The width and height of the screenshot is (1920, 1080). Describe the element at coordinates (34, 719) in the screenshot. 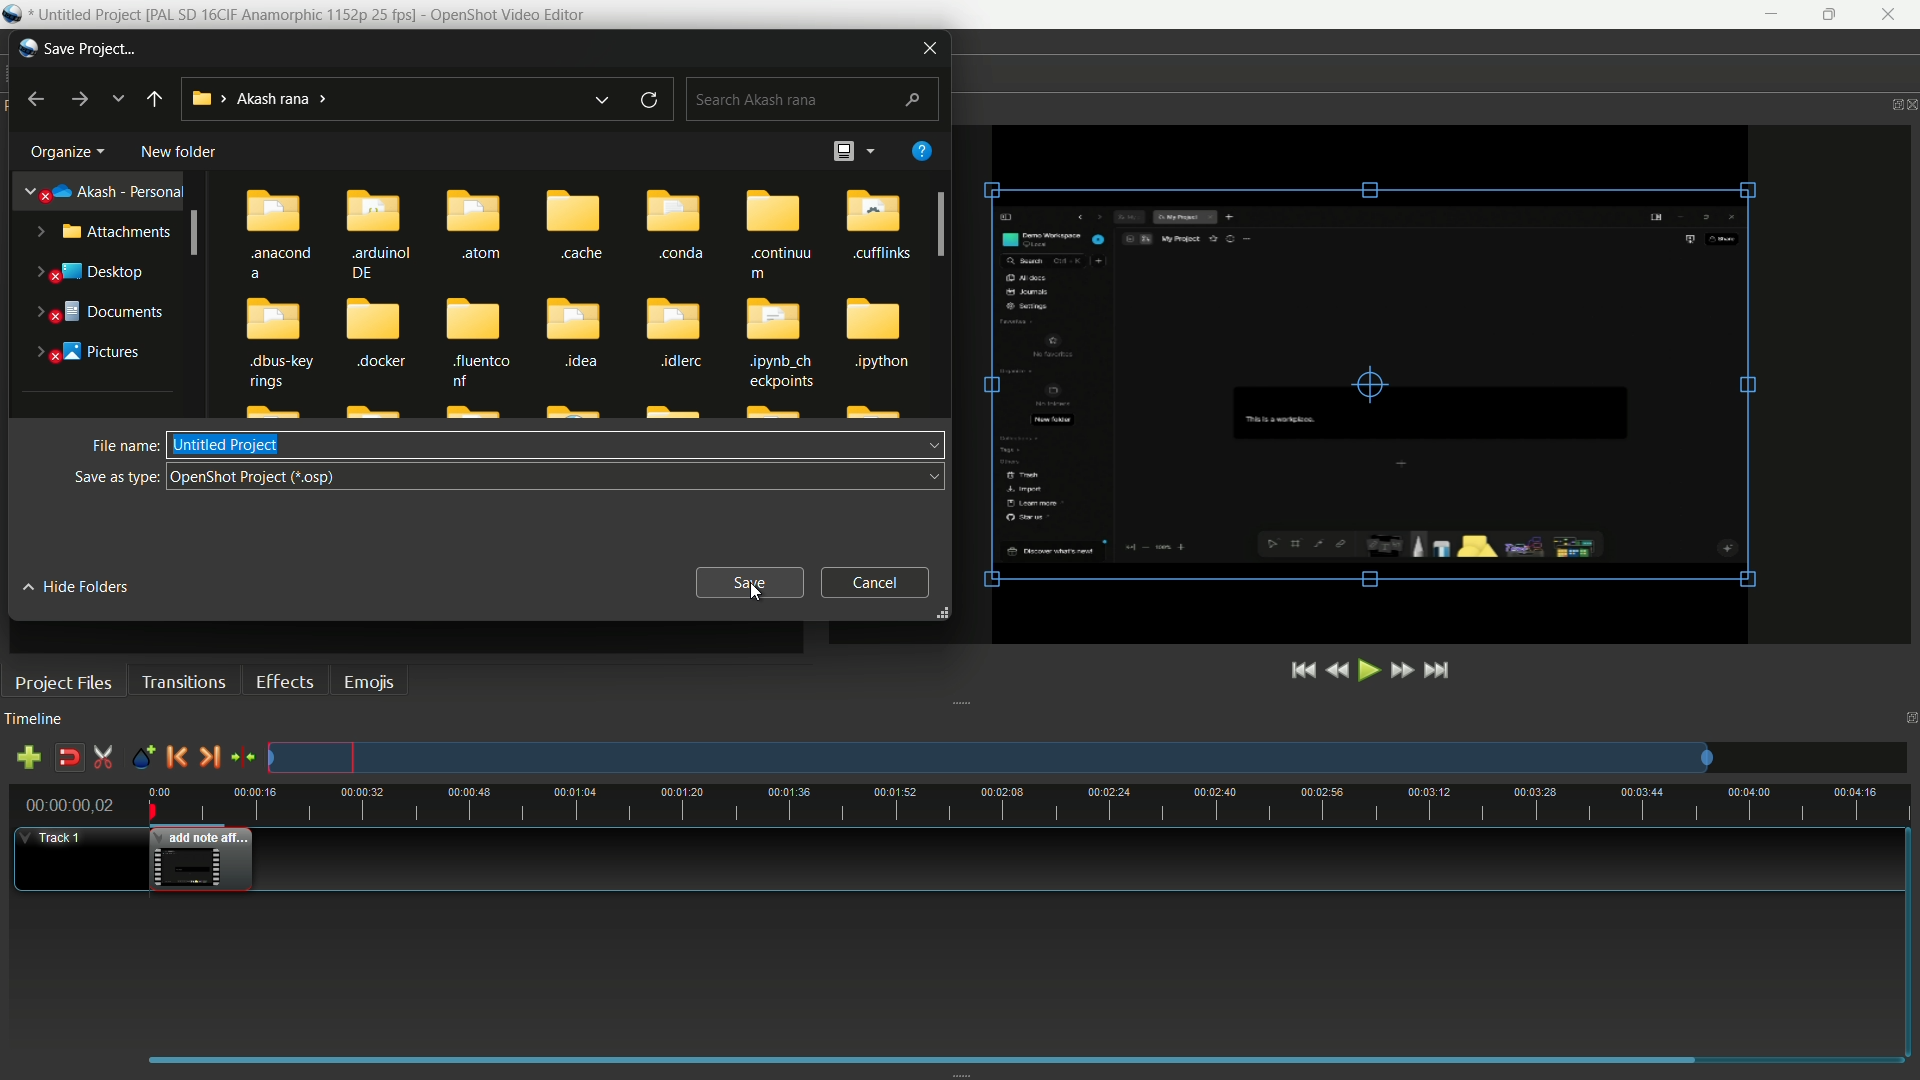

I see `timeline` at that location.